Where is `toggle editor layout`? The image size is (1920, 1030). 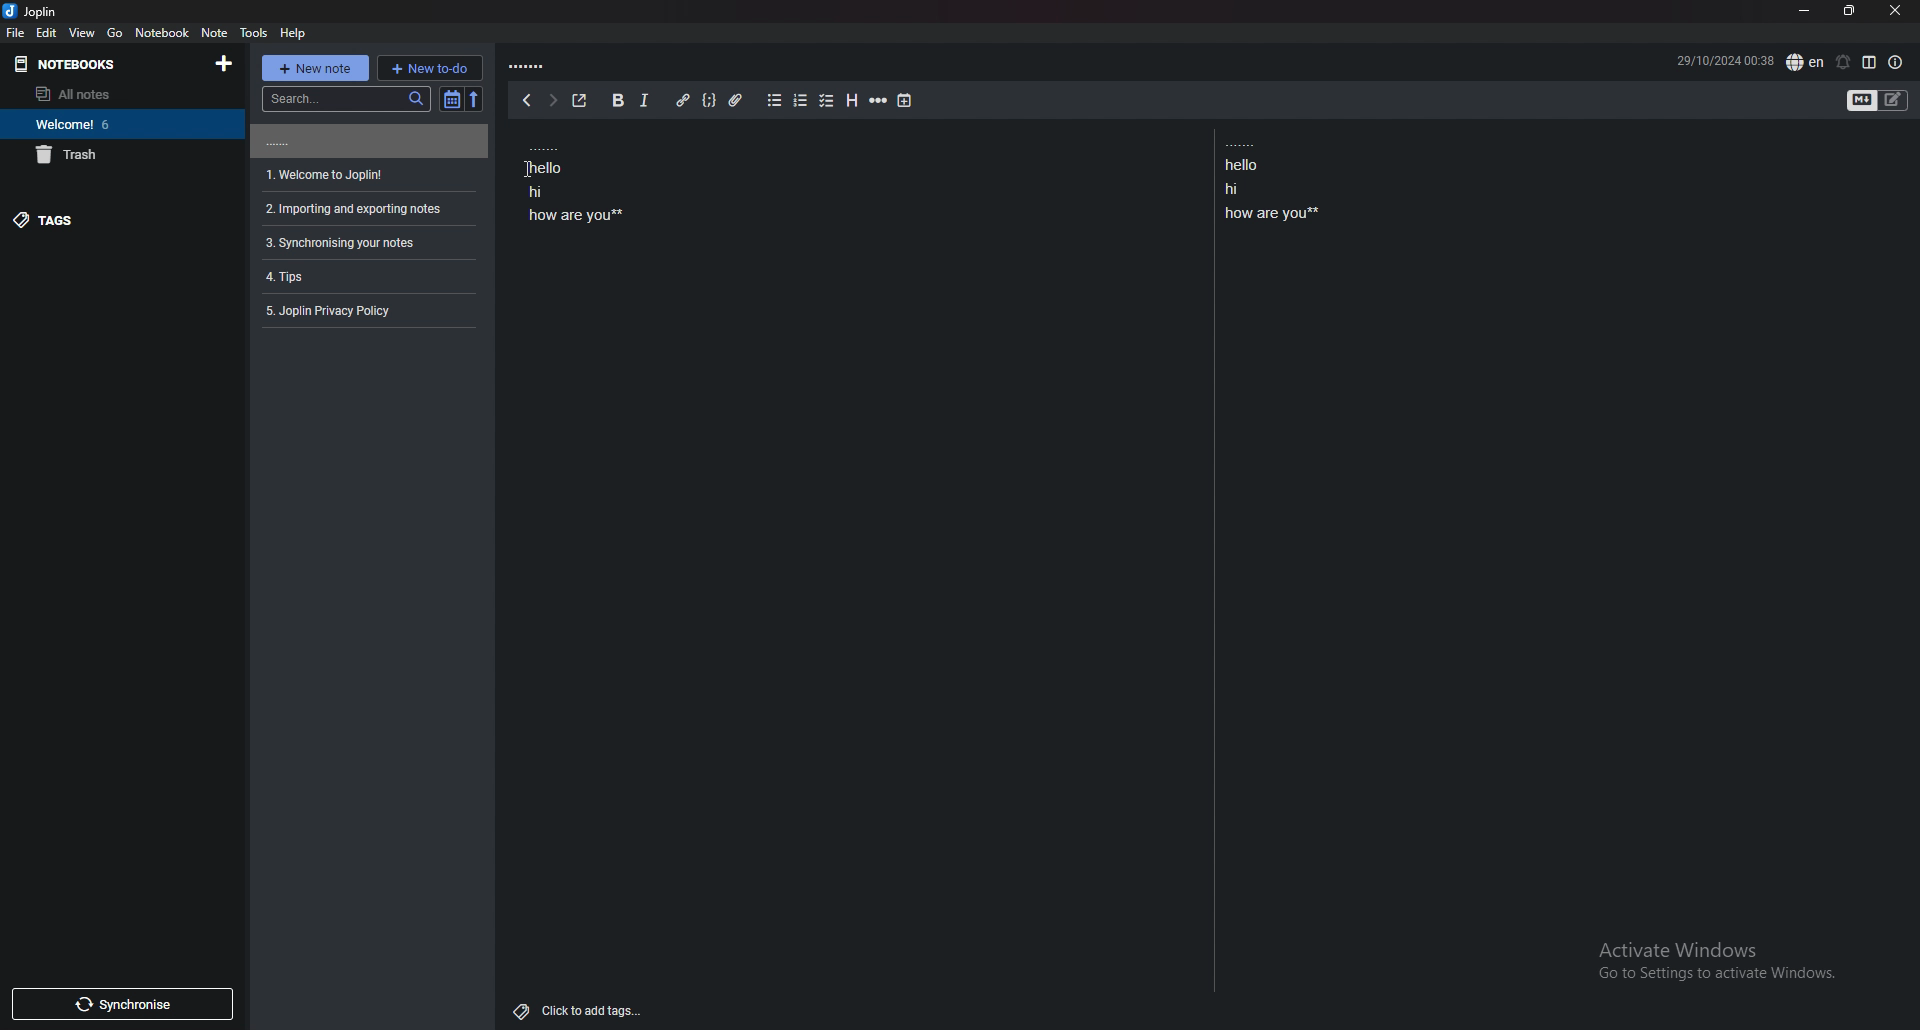 toggle editor layout is located at coordinates (1870, 62).